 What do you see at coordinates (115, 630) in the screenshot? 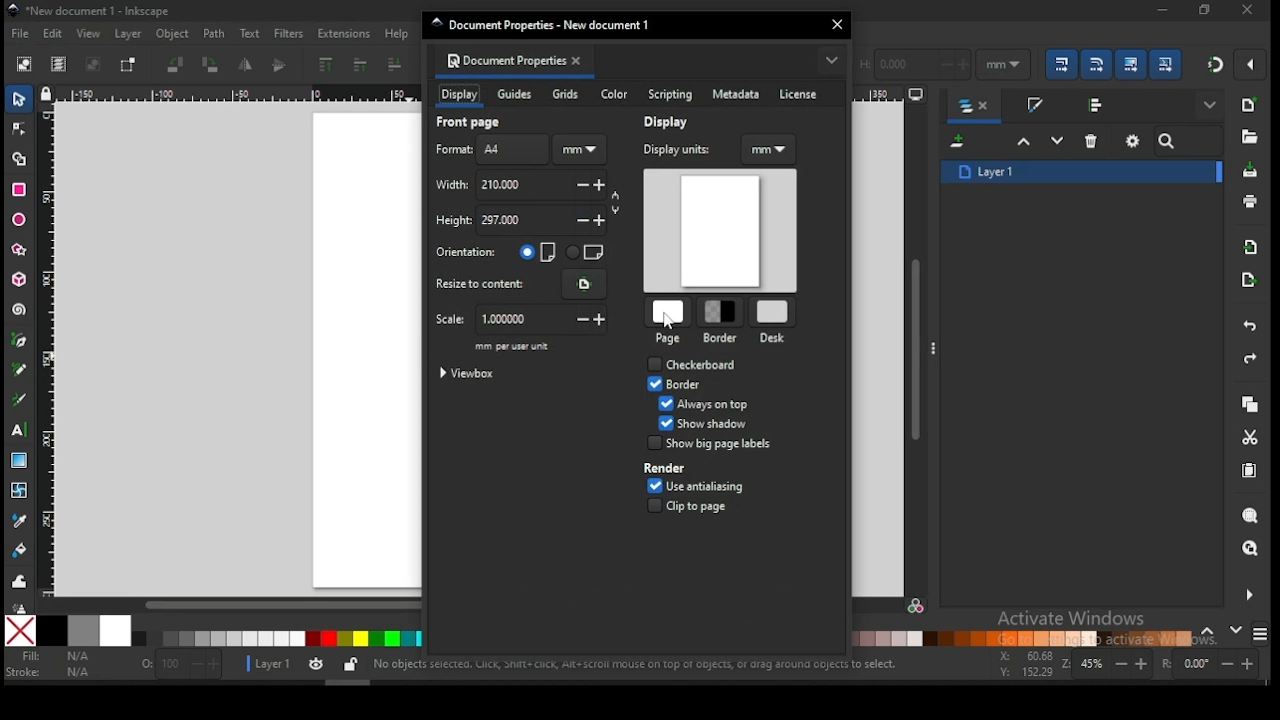
I see `white` at bounding box center [115, 630].